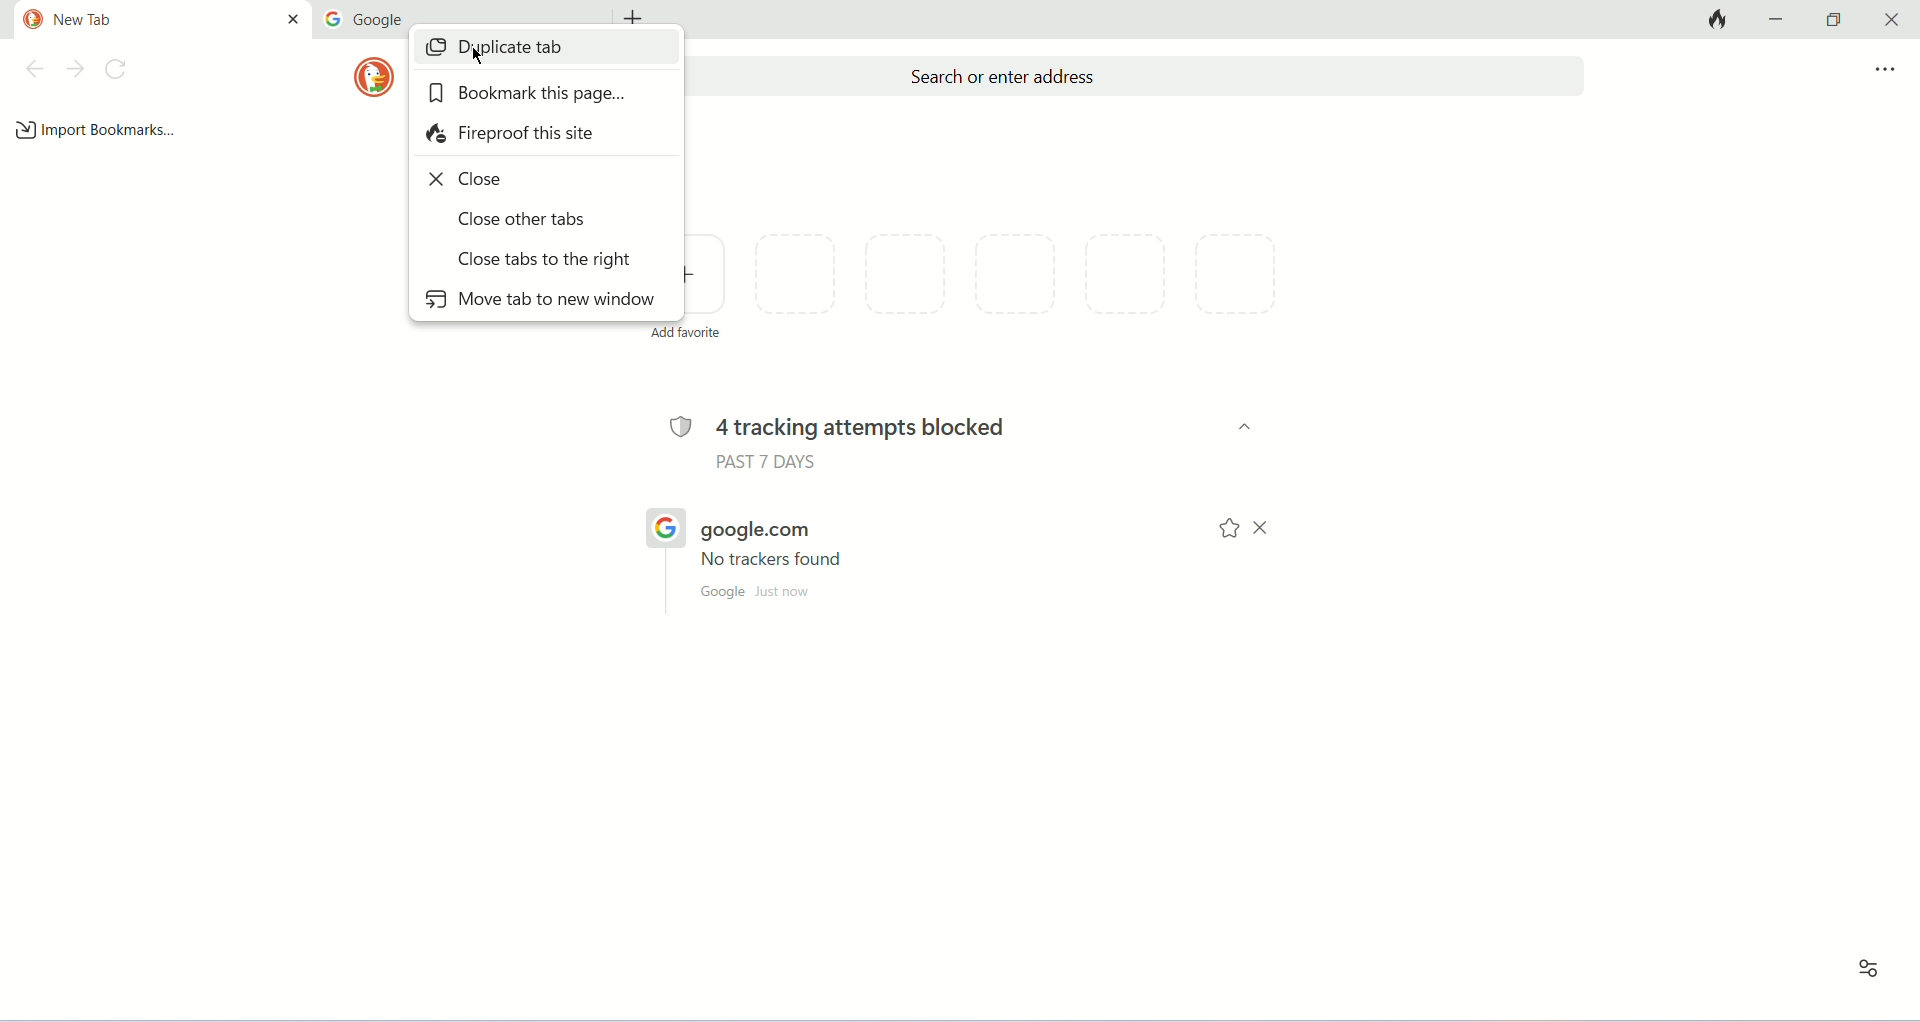 The image size is (1920, 1022). I want to click on bookmark this page, so click(527, 95).